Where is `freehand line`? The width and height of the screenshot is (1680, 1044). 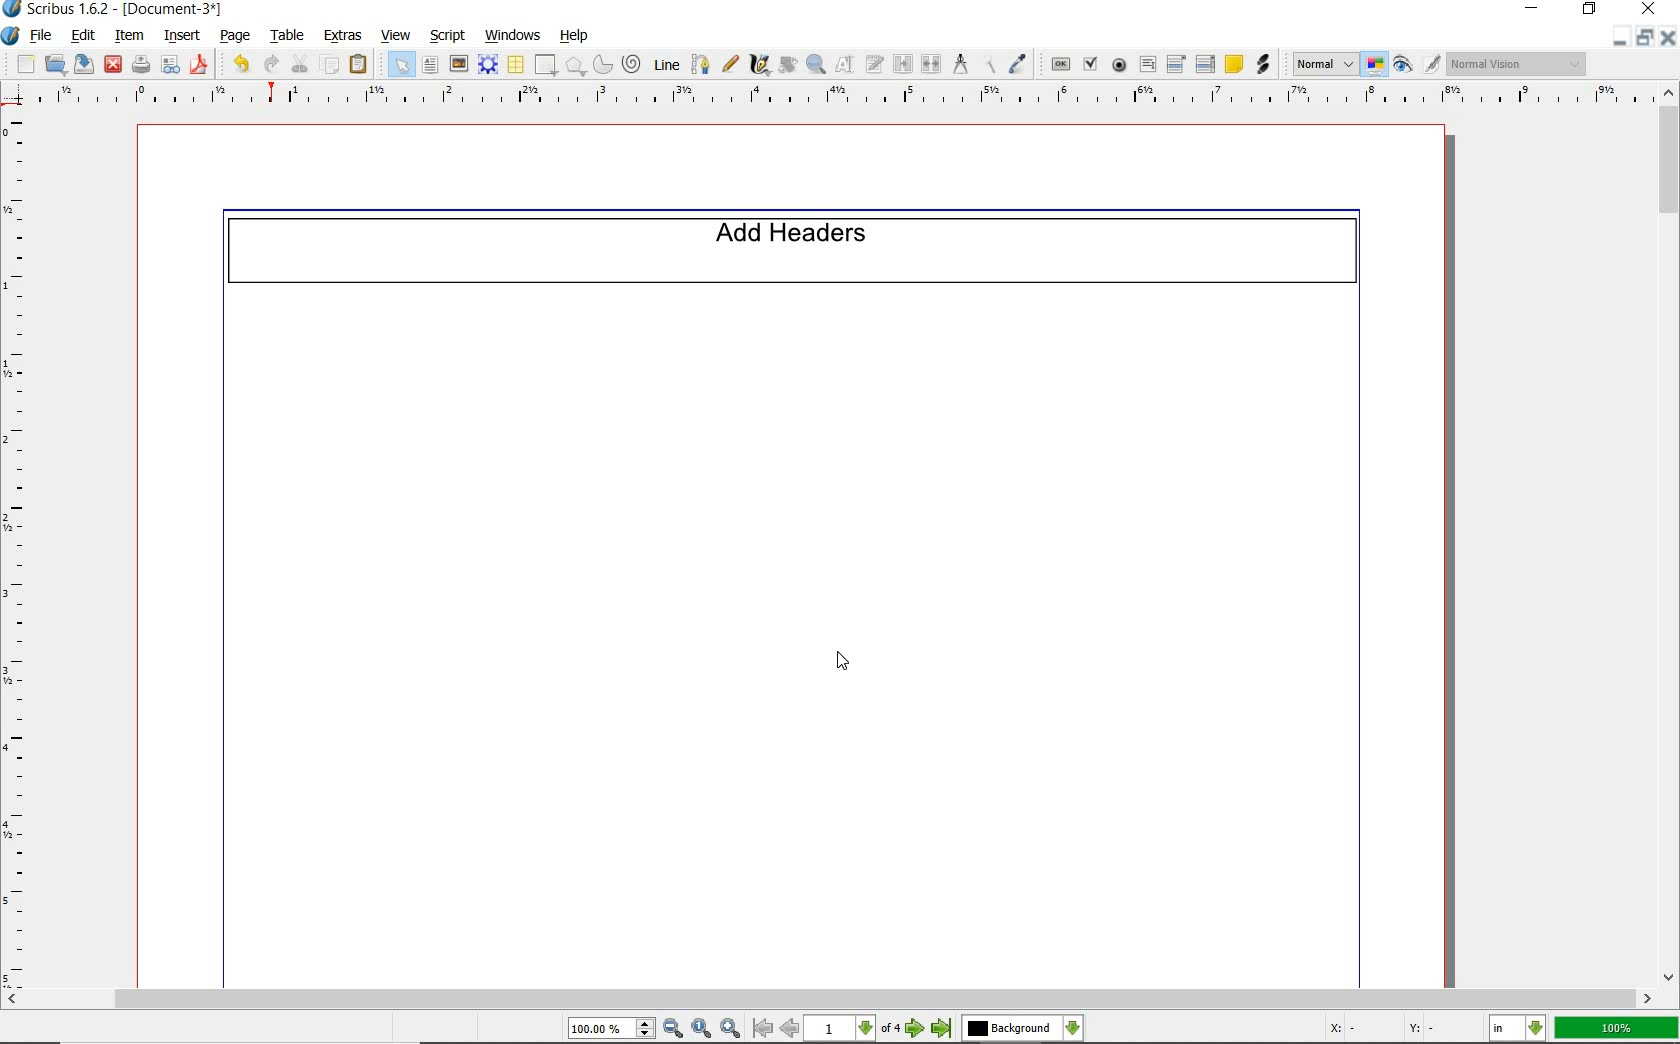
freehand line is located at coordinates (730, 65).